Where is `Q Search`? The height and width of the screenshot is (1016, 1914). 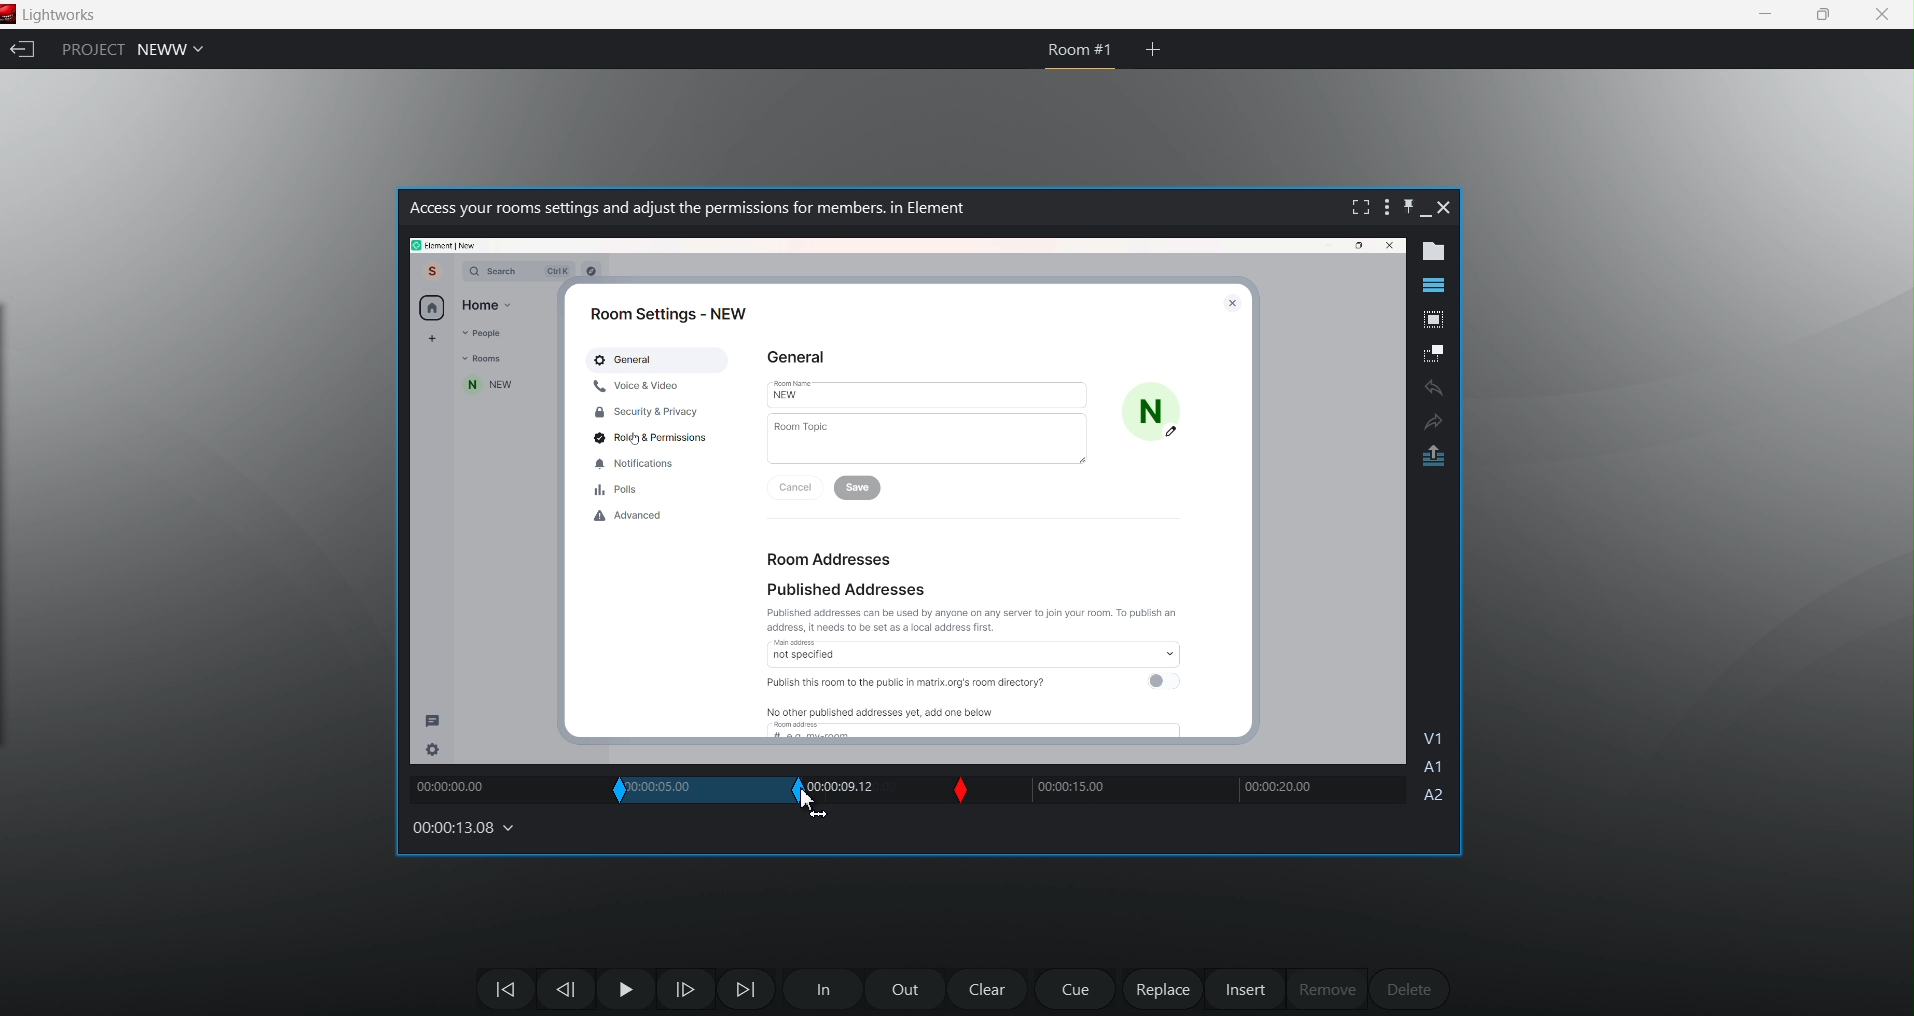 Q Search is located at coordinates (489, 271).